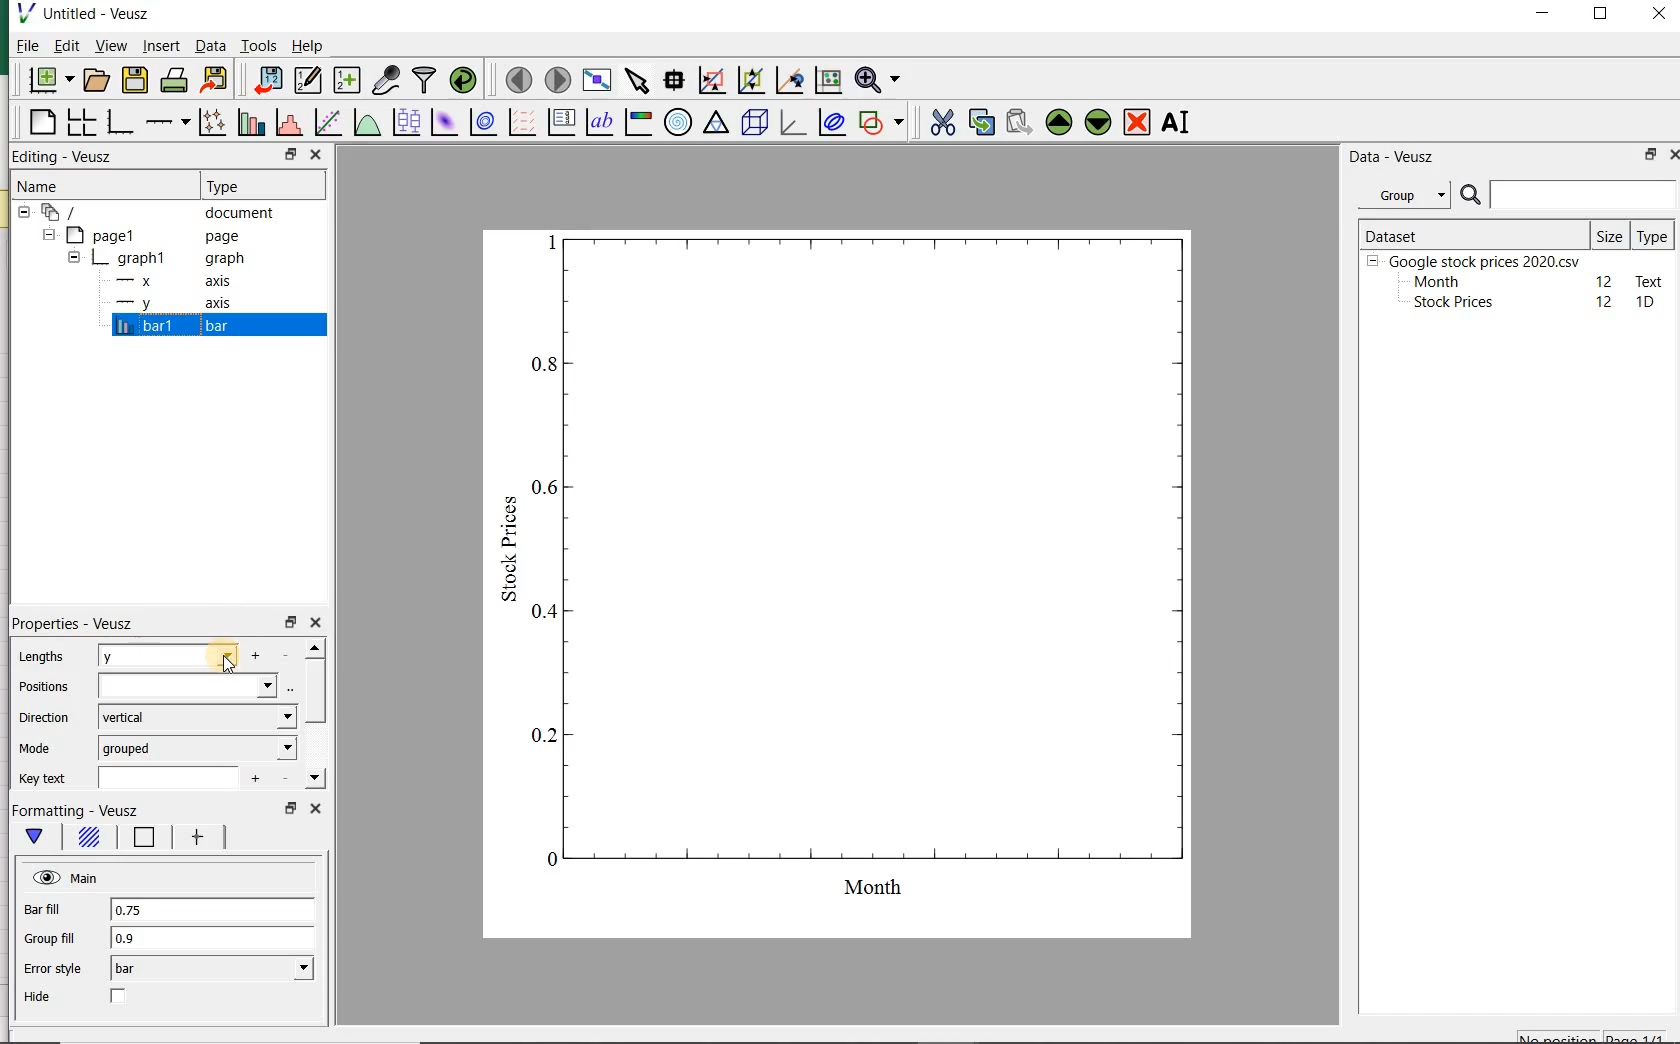 The height and width of the screenshot is (1044, 1680). What do you see at coordinates (39, 658) in the screenshot?
I see `Lengths` at bounding box center [39, 658].